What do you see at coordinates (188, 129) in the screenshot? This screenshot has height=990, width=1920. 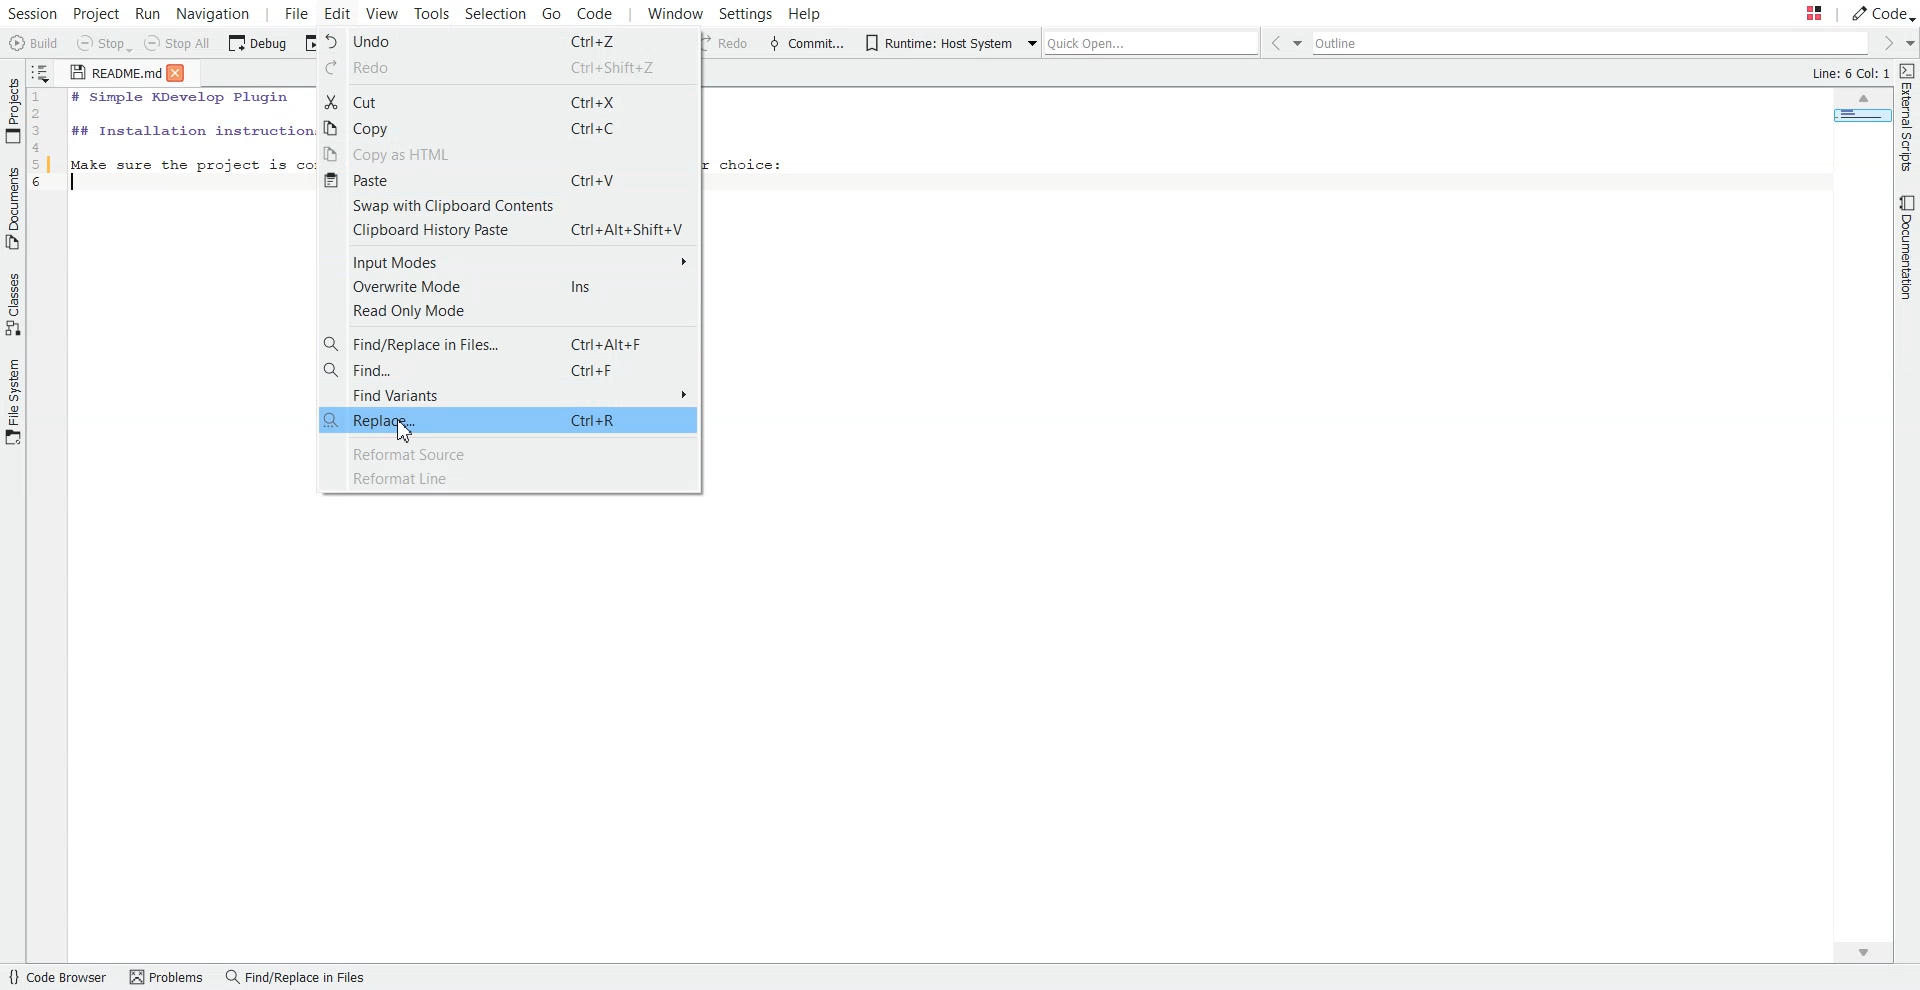 I see `## Installation instructions` at bounding box center [188, 129].